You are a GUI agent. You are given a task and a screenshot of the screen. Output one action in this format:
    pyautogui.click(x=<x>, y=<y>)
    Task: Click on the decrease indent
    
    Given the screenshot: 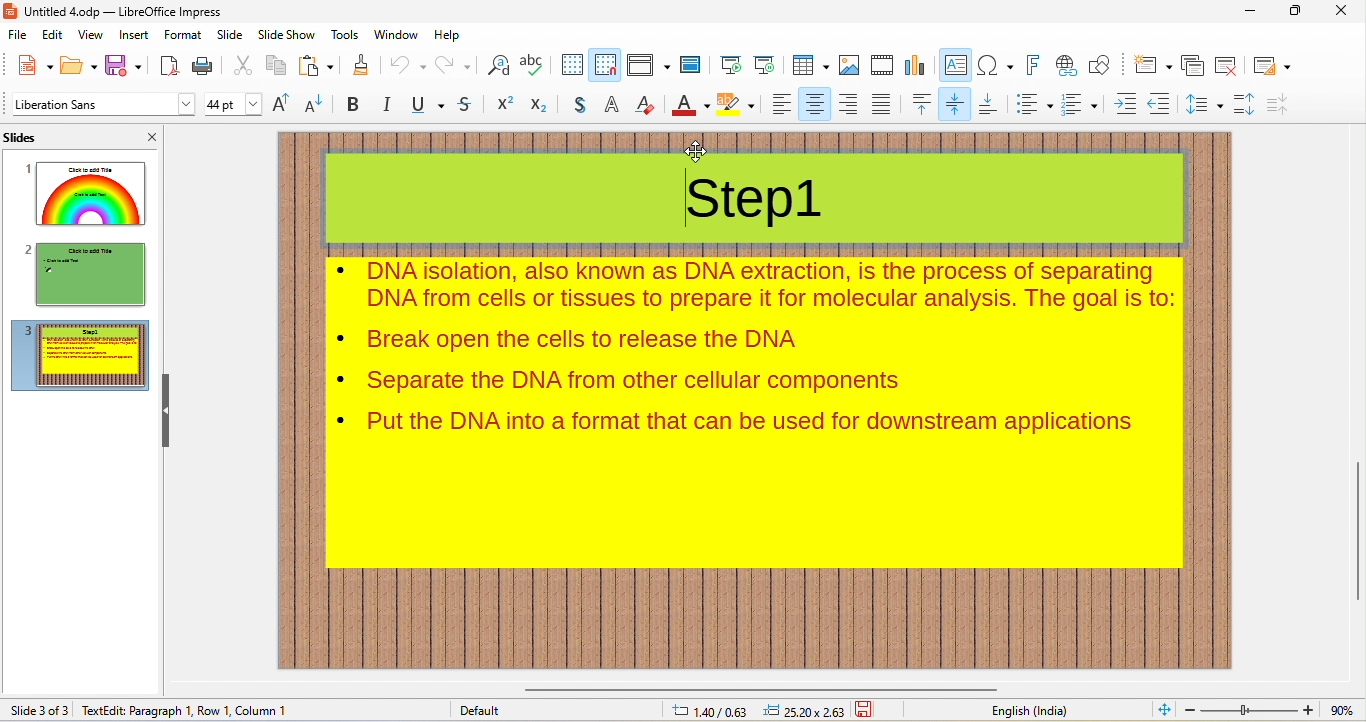 What is the action you would take?
    pyautogui.click(x=1162, y=103)
    